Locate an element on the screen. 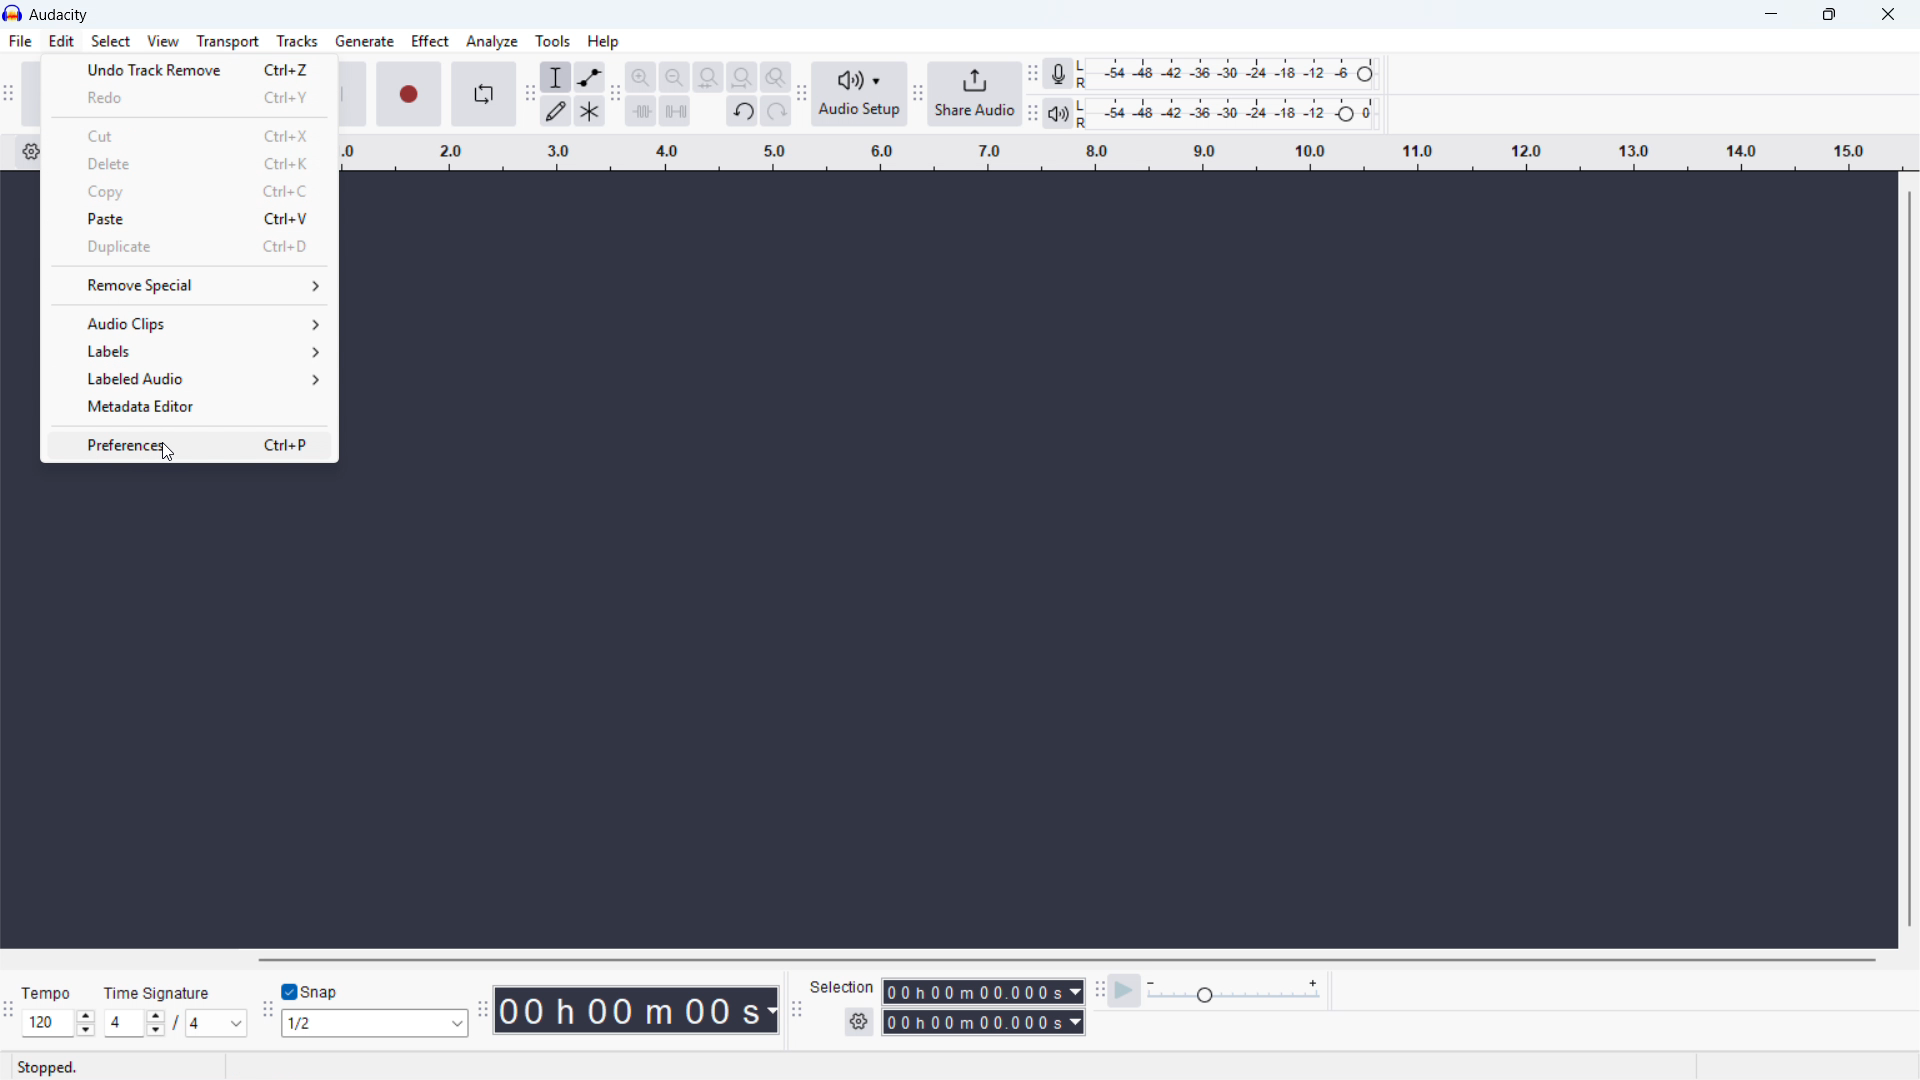 The image size is (1920, 1080). title is located at coordinates (59, 15).